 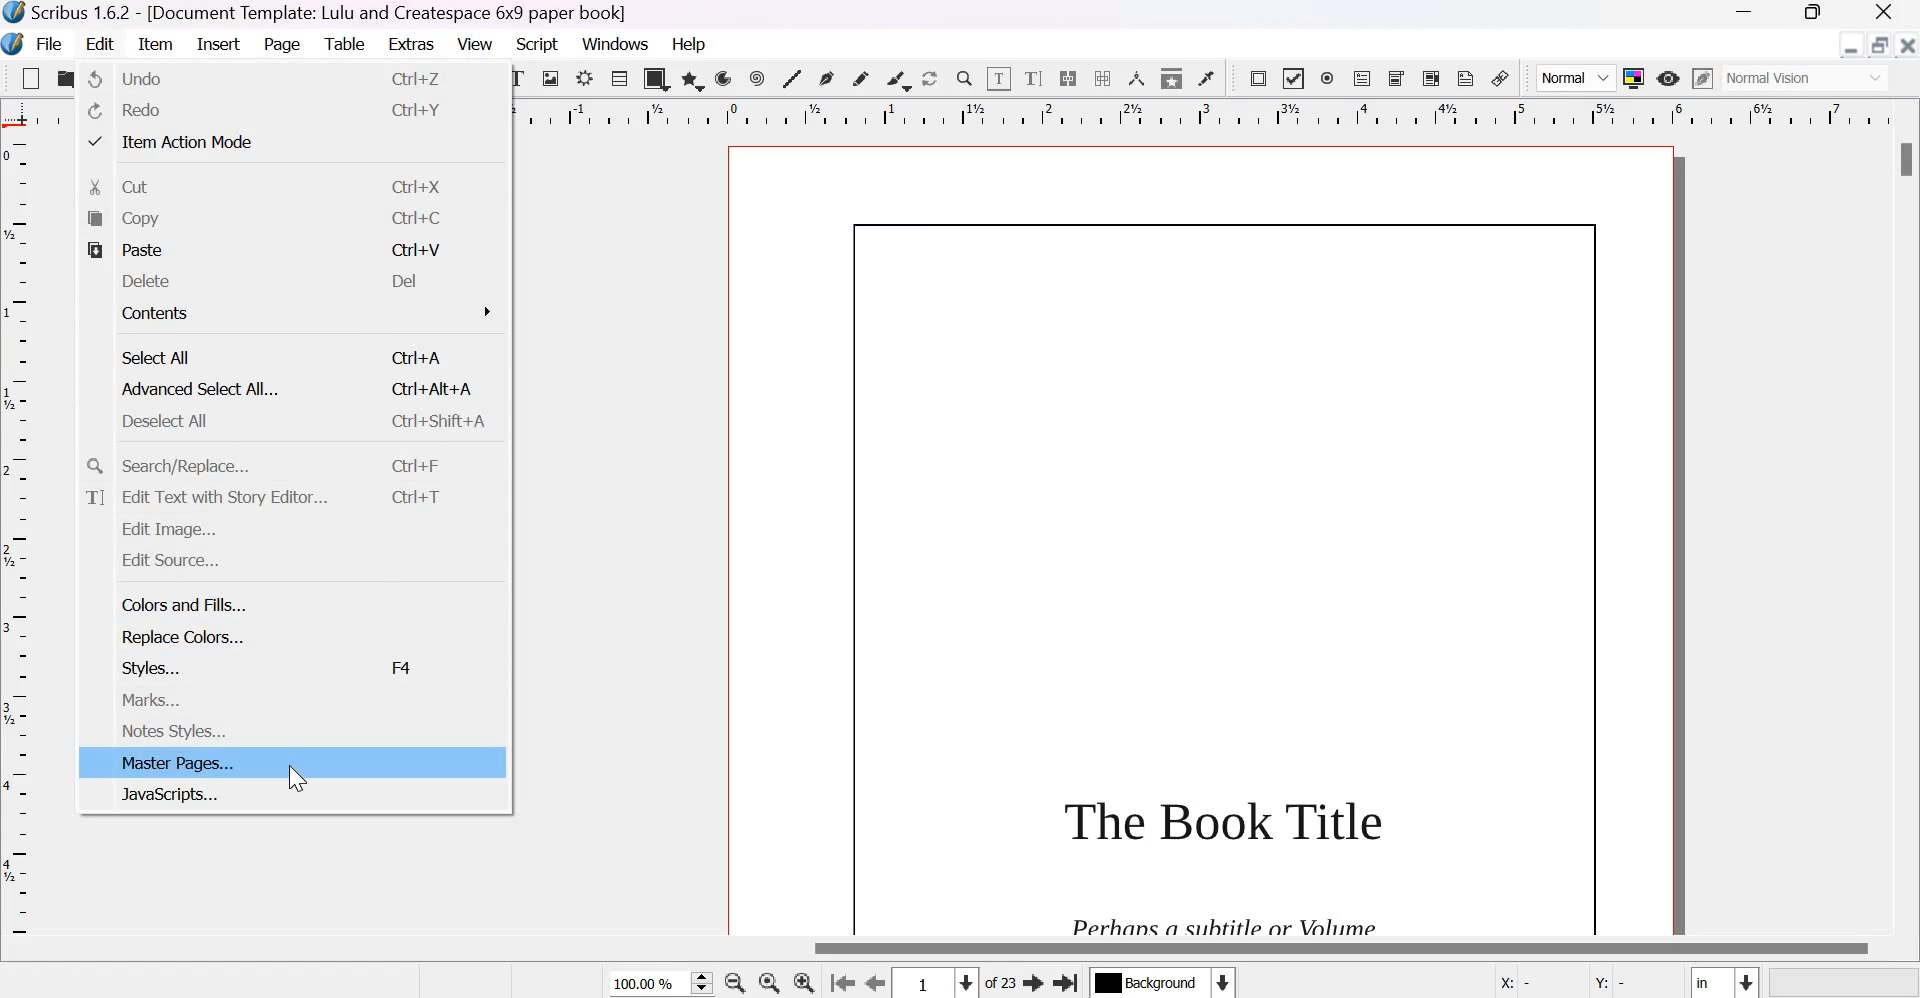 I want to click on Go the last page, so click(x=1067, y=981).